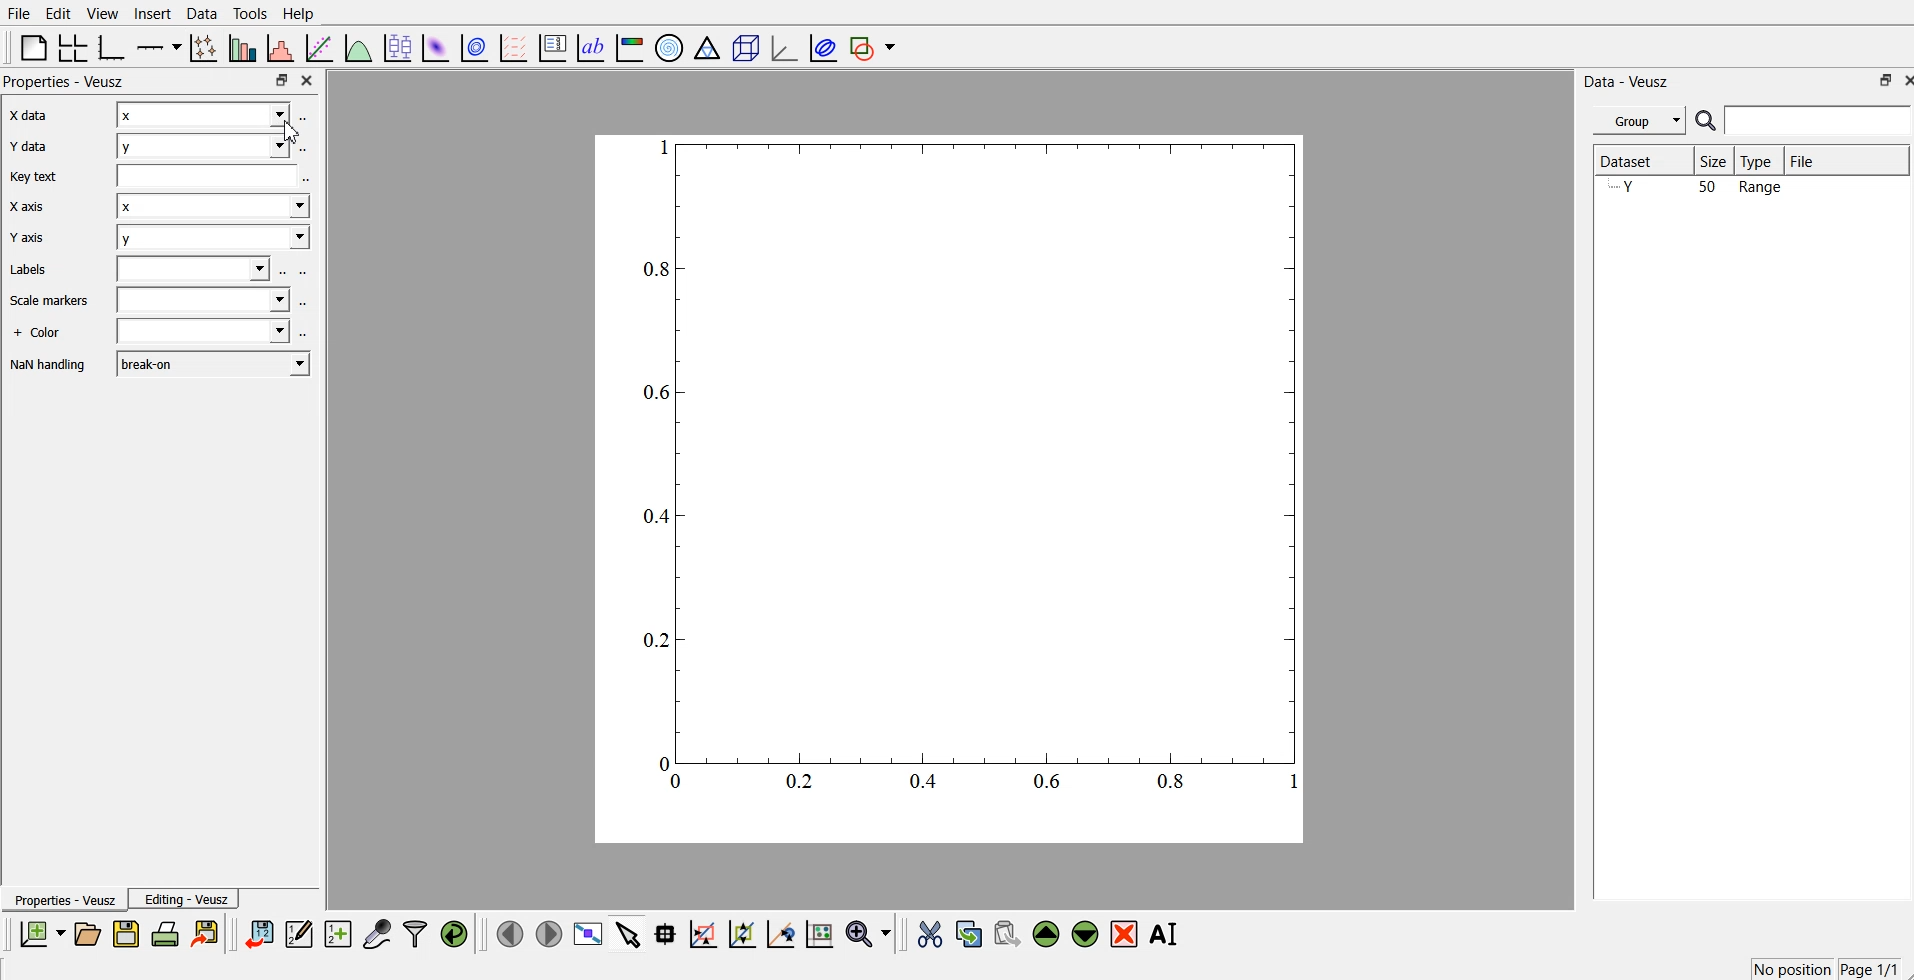 This screenshot has height=980, width=1914. I want to click on Add an axis, so click(160, 46).